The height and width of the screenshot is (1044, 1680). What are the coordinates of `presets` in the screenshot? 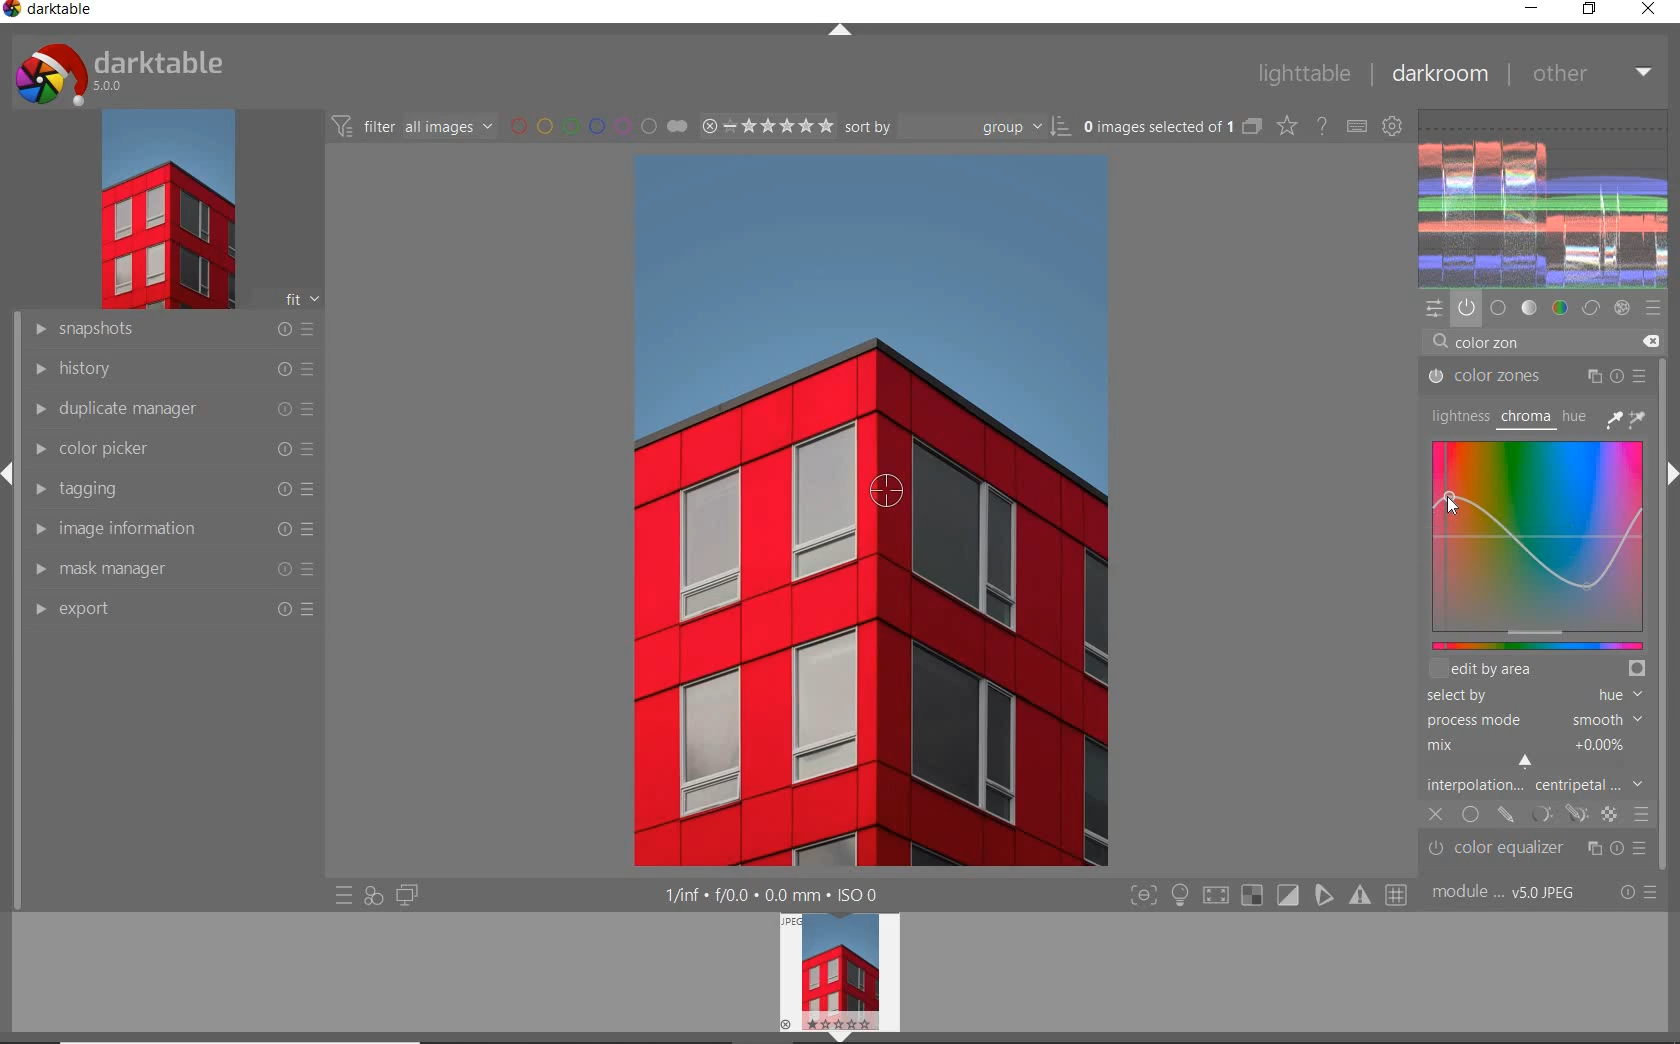 It's located at (1653, 306).